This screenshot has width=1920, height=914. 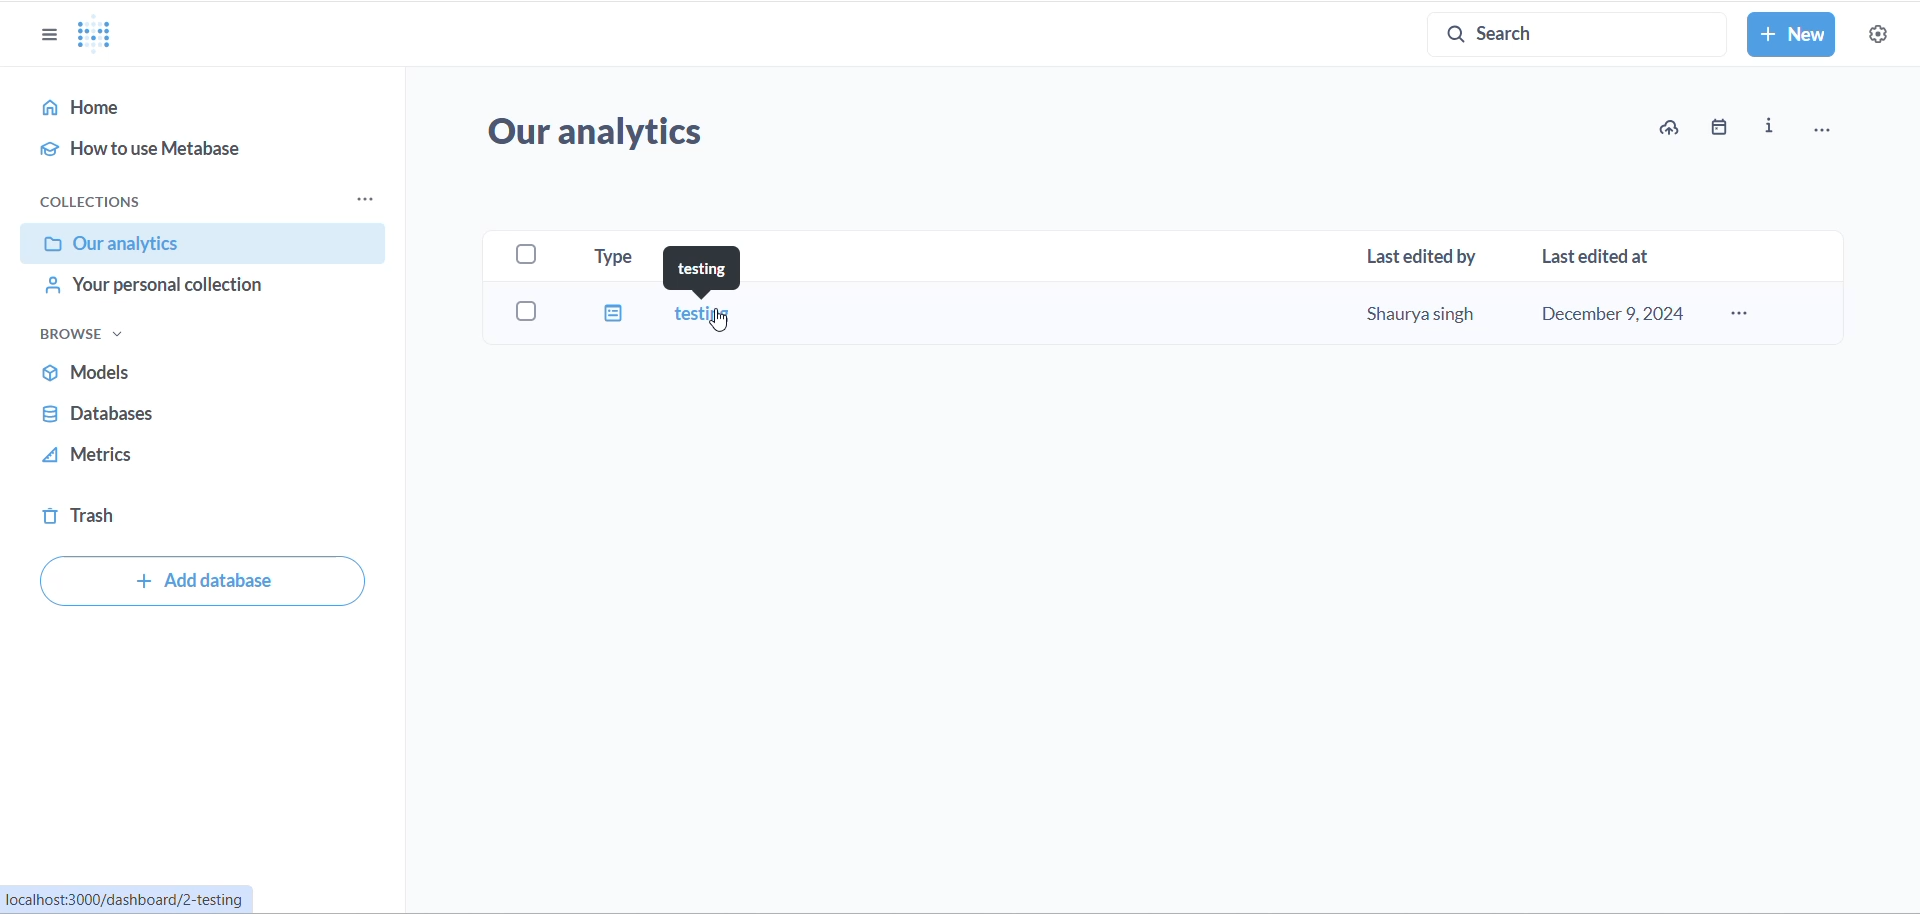 I want to click on upload, so click(x=1679, y=126).